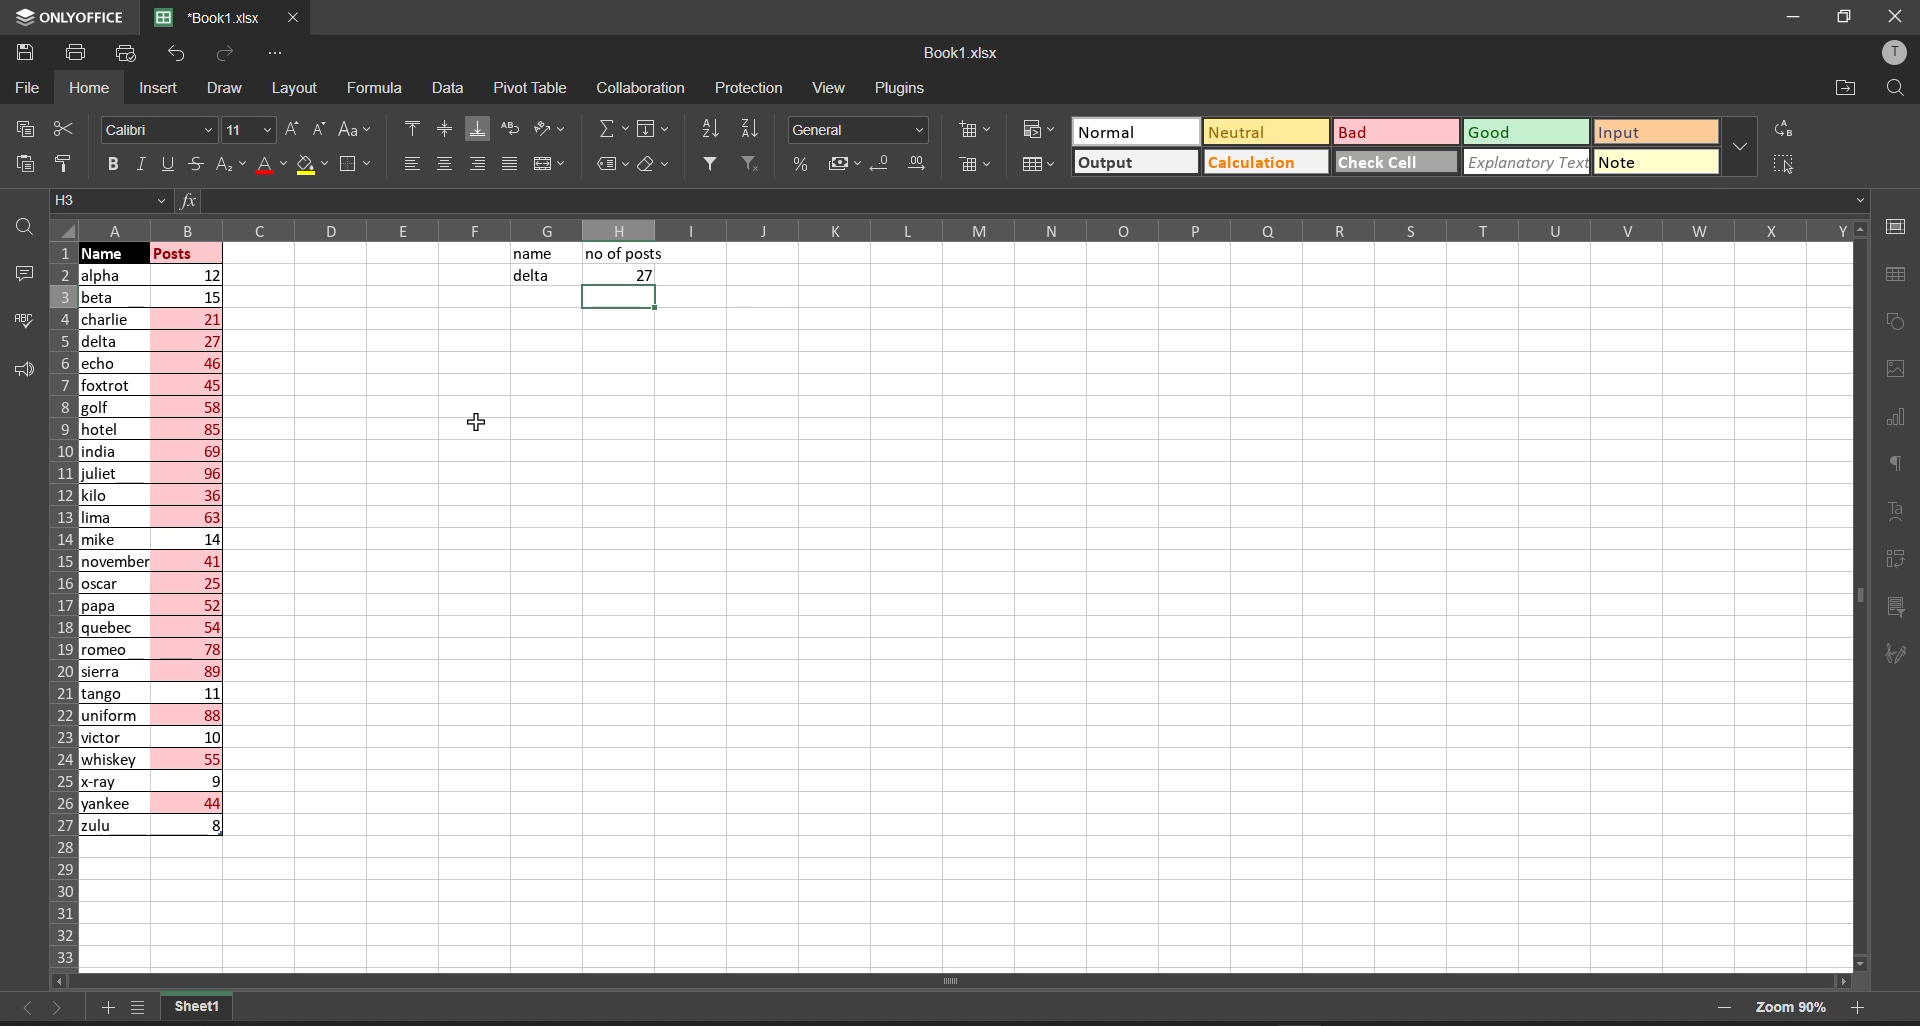 The width and height of the screenshot is (1920, 1026). Describe the element at coordinates (1900, 465) in the screenshot. I see `paragraph settings` at that location.